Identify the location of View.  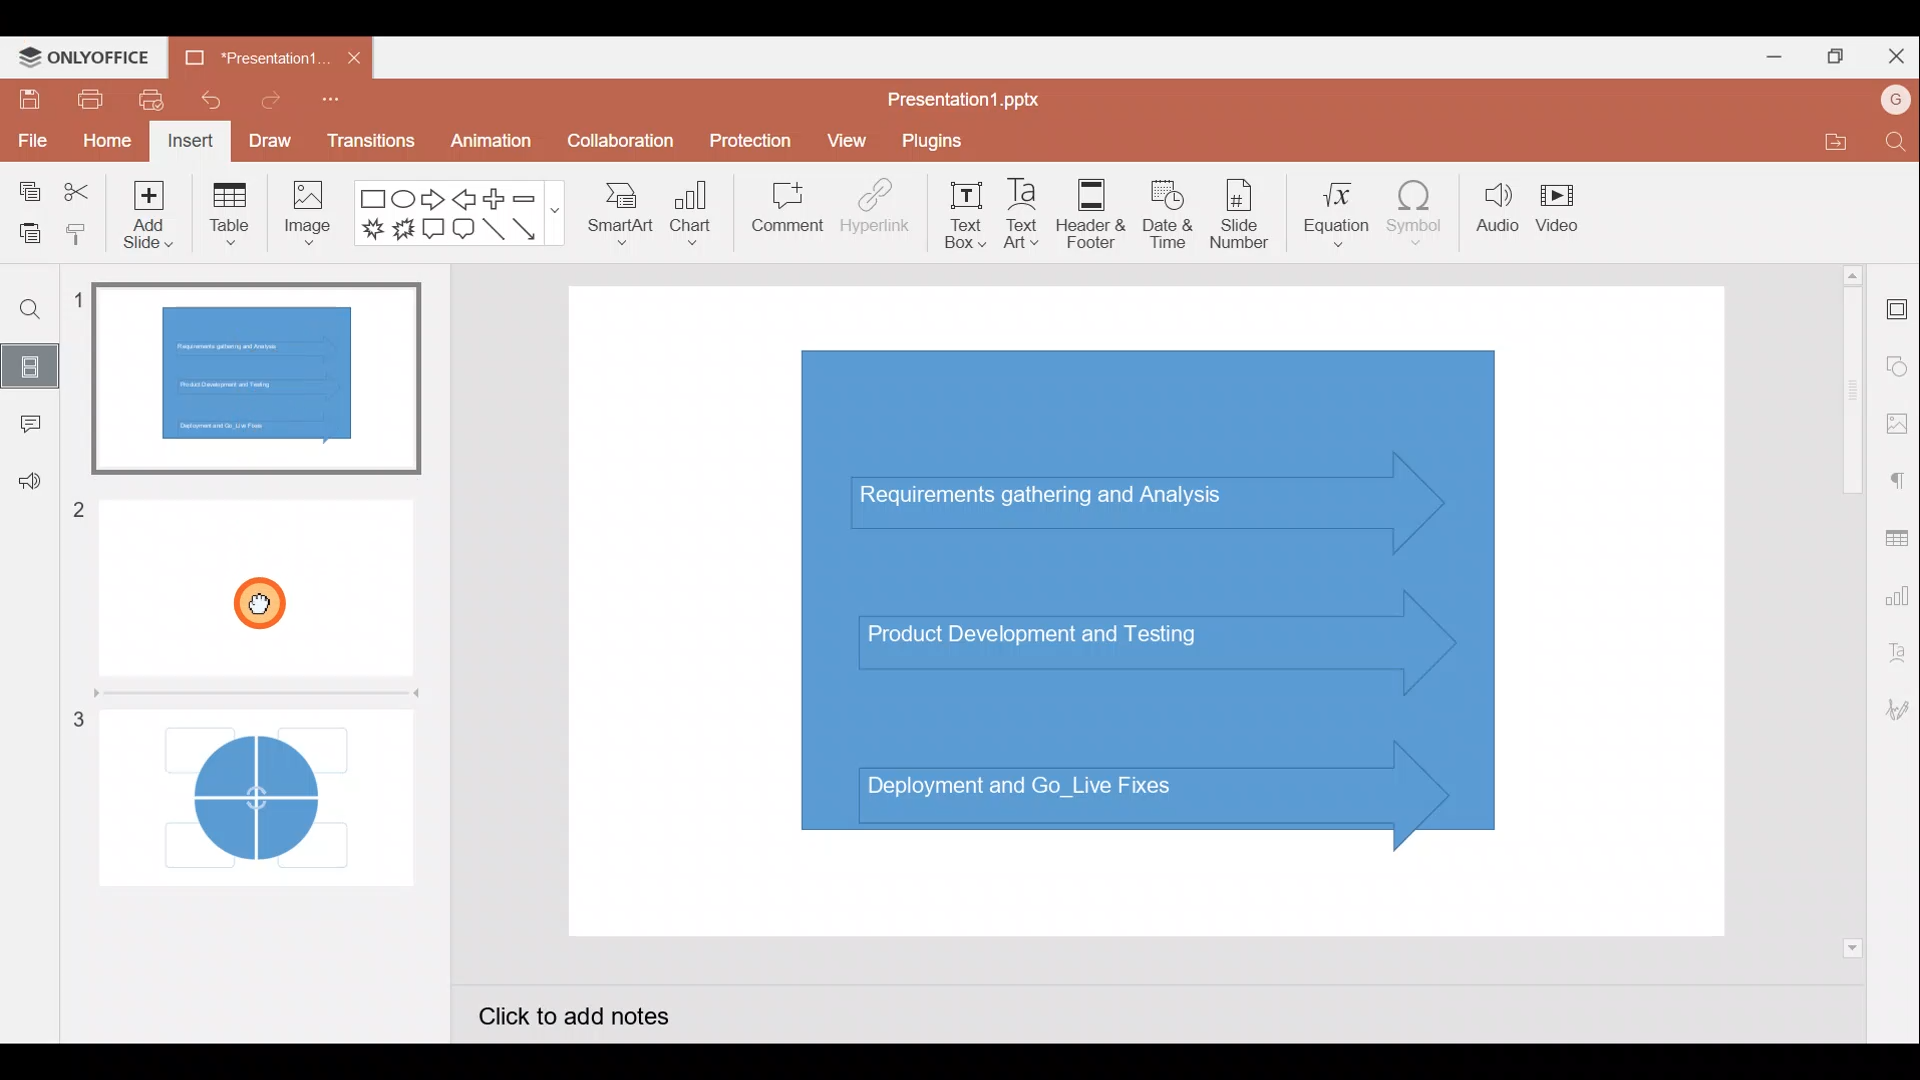
(846, 143).